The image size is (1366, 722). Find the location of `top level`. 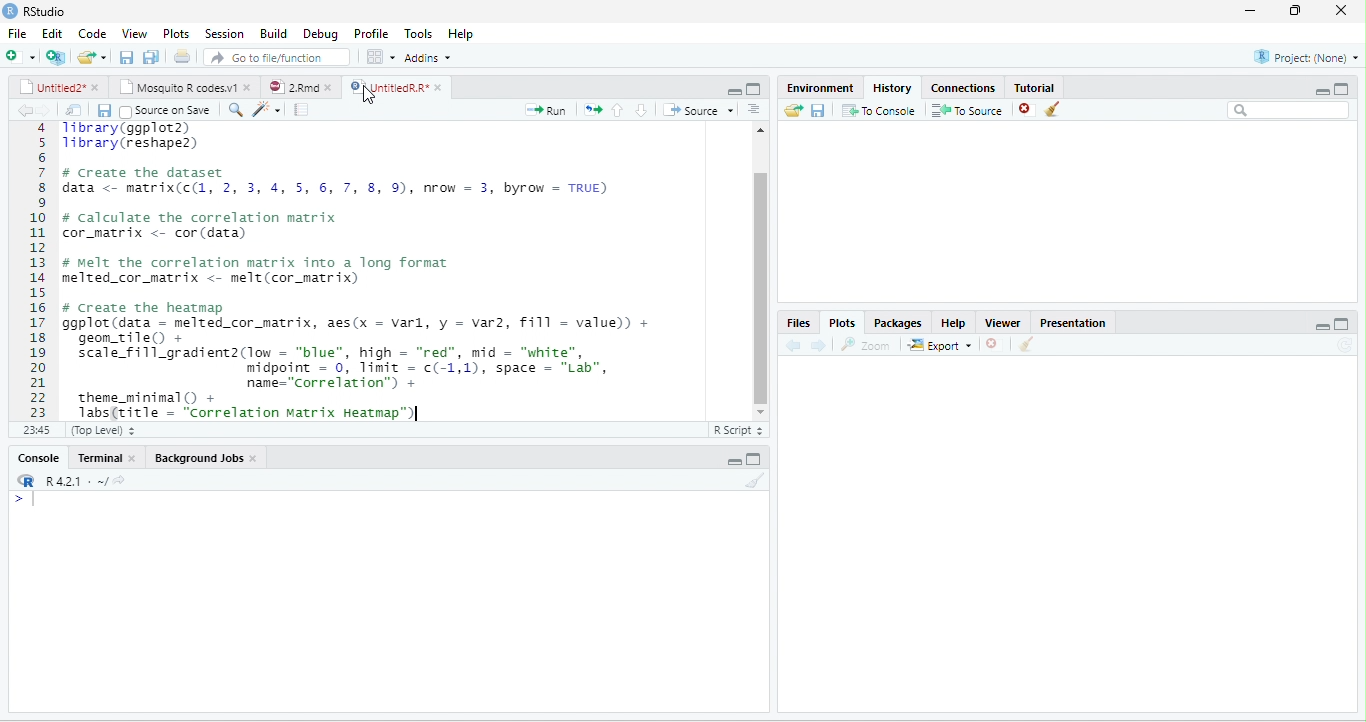

top level is located at coordinates (118, 432).